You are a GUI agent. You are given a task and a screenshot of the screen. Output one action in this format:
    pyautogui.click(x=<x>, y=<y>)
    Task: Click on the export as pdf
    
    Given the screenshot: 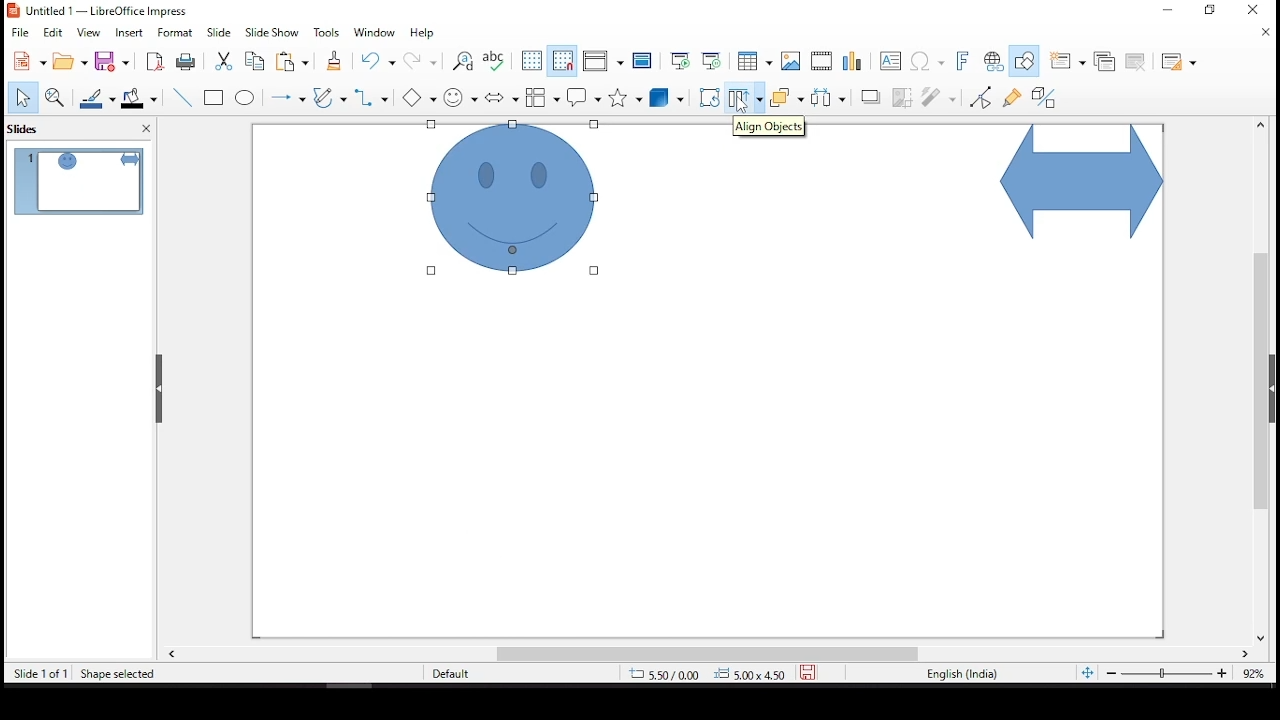 What is the action you would take?
    pyautogui.click(x=153, y=61)
    